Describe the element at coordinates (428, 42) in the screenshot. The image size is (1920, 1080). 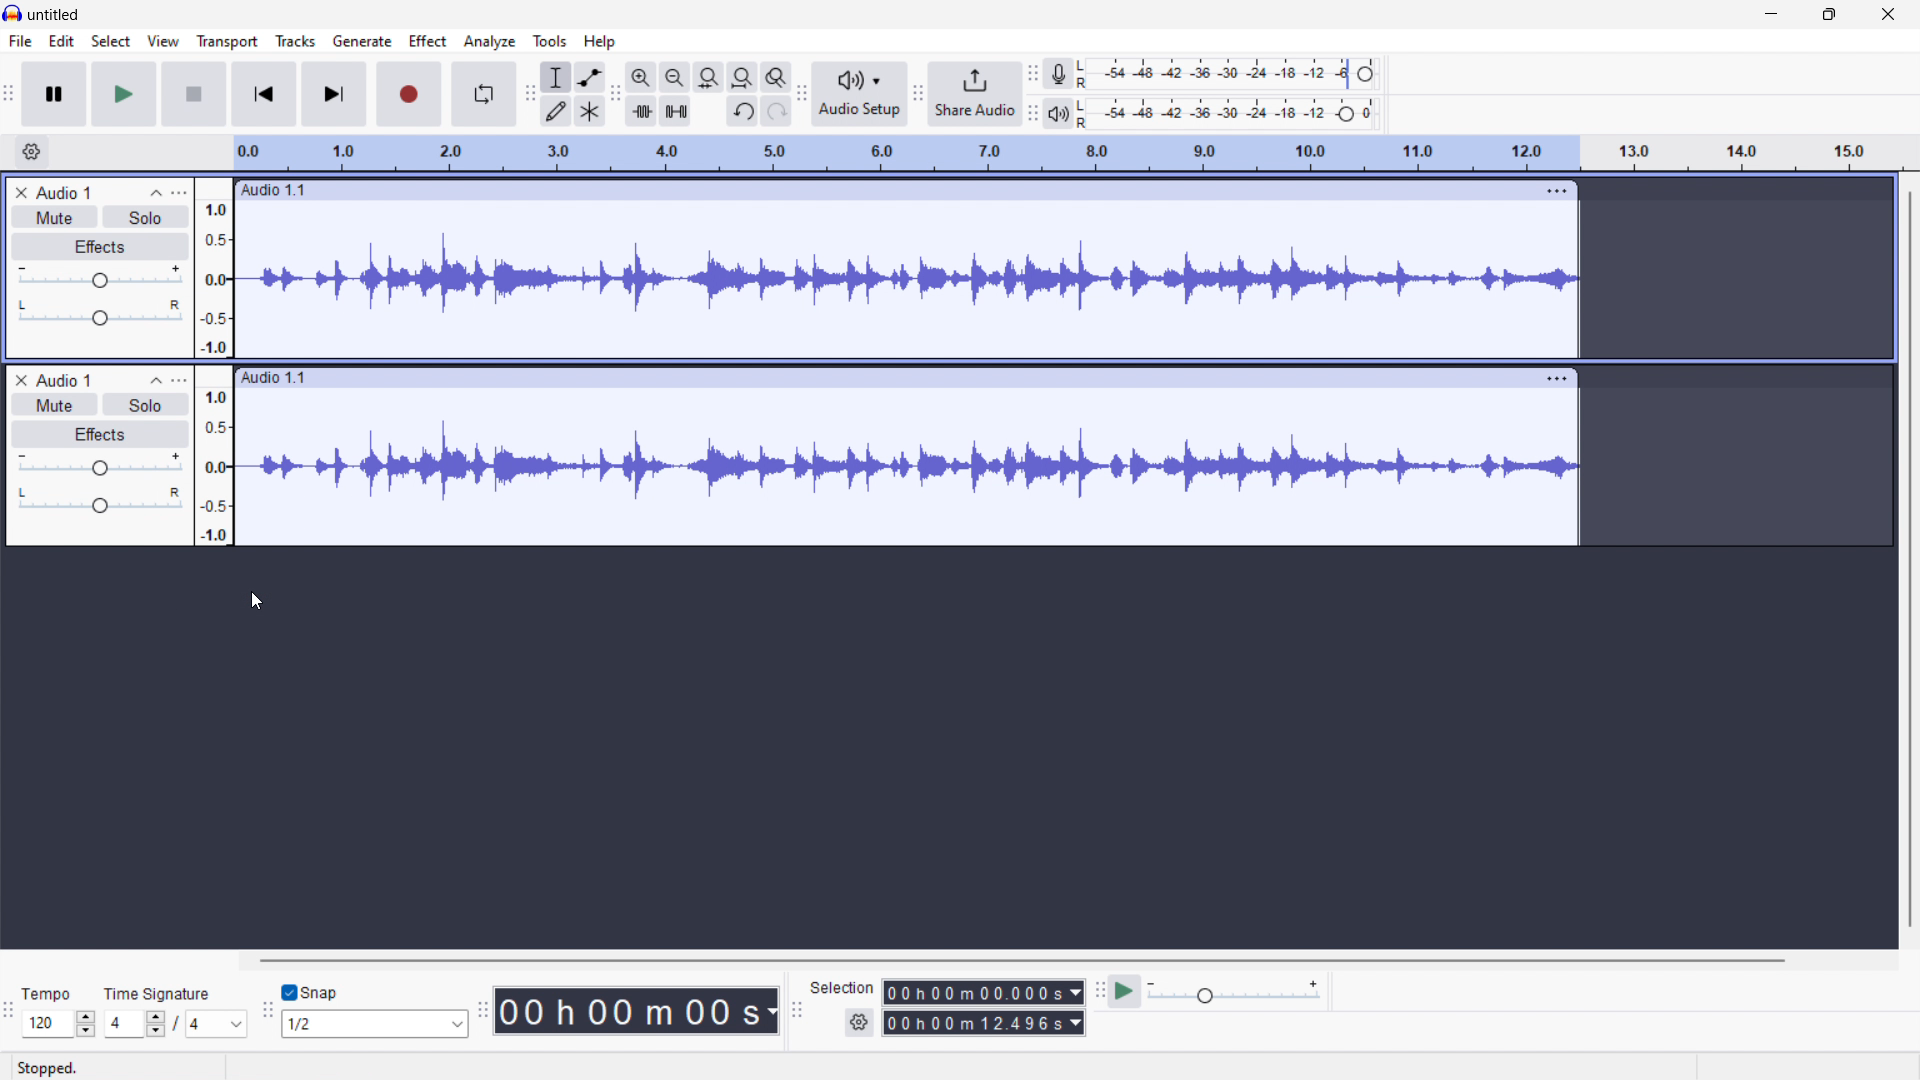
I see `effect` at that location.